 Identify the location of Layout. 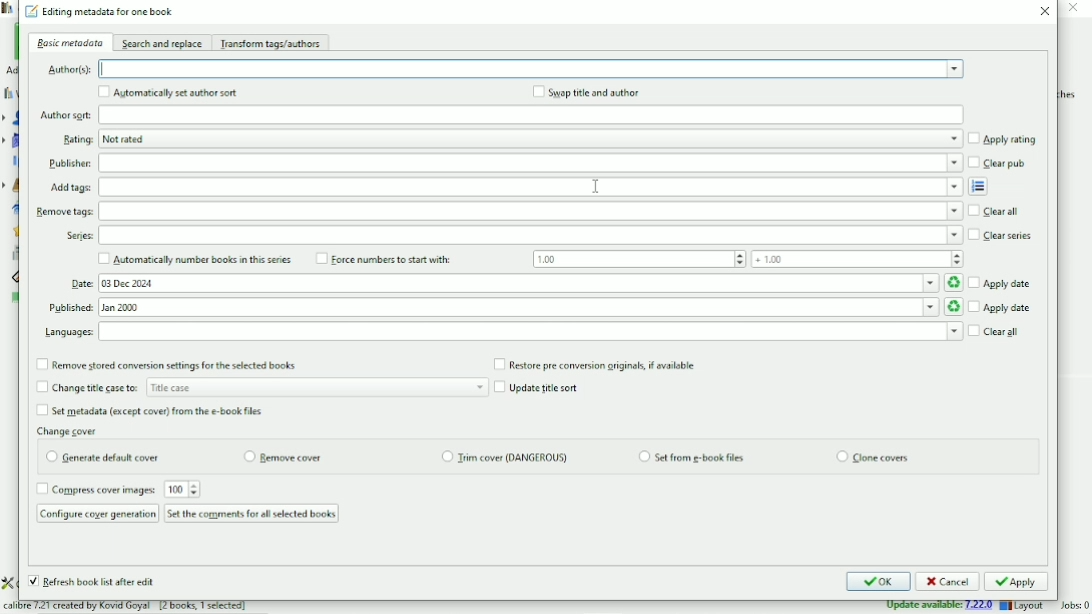
(1024, 606).